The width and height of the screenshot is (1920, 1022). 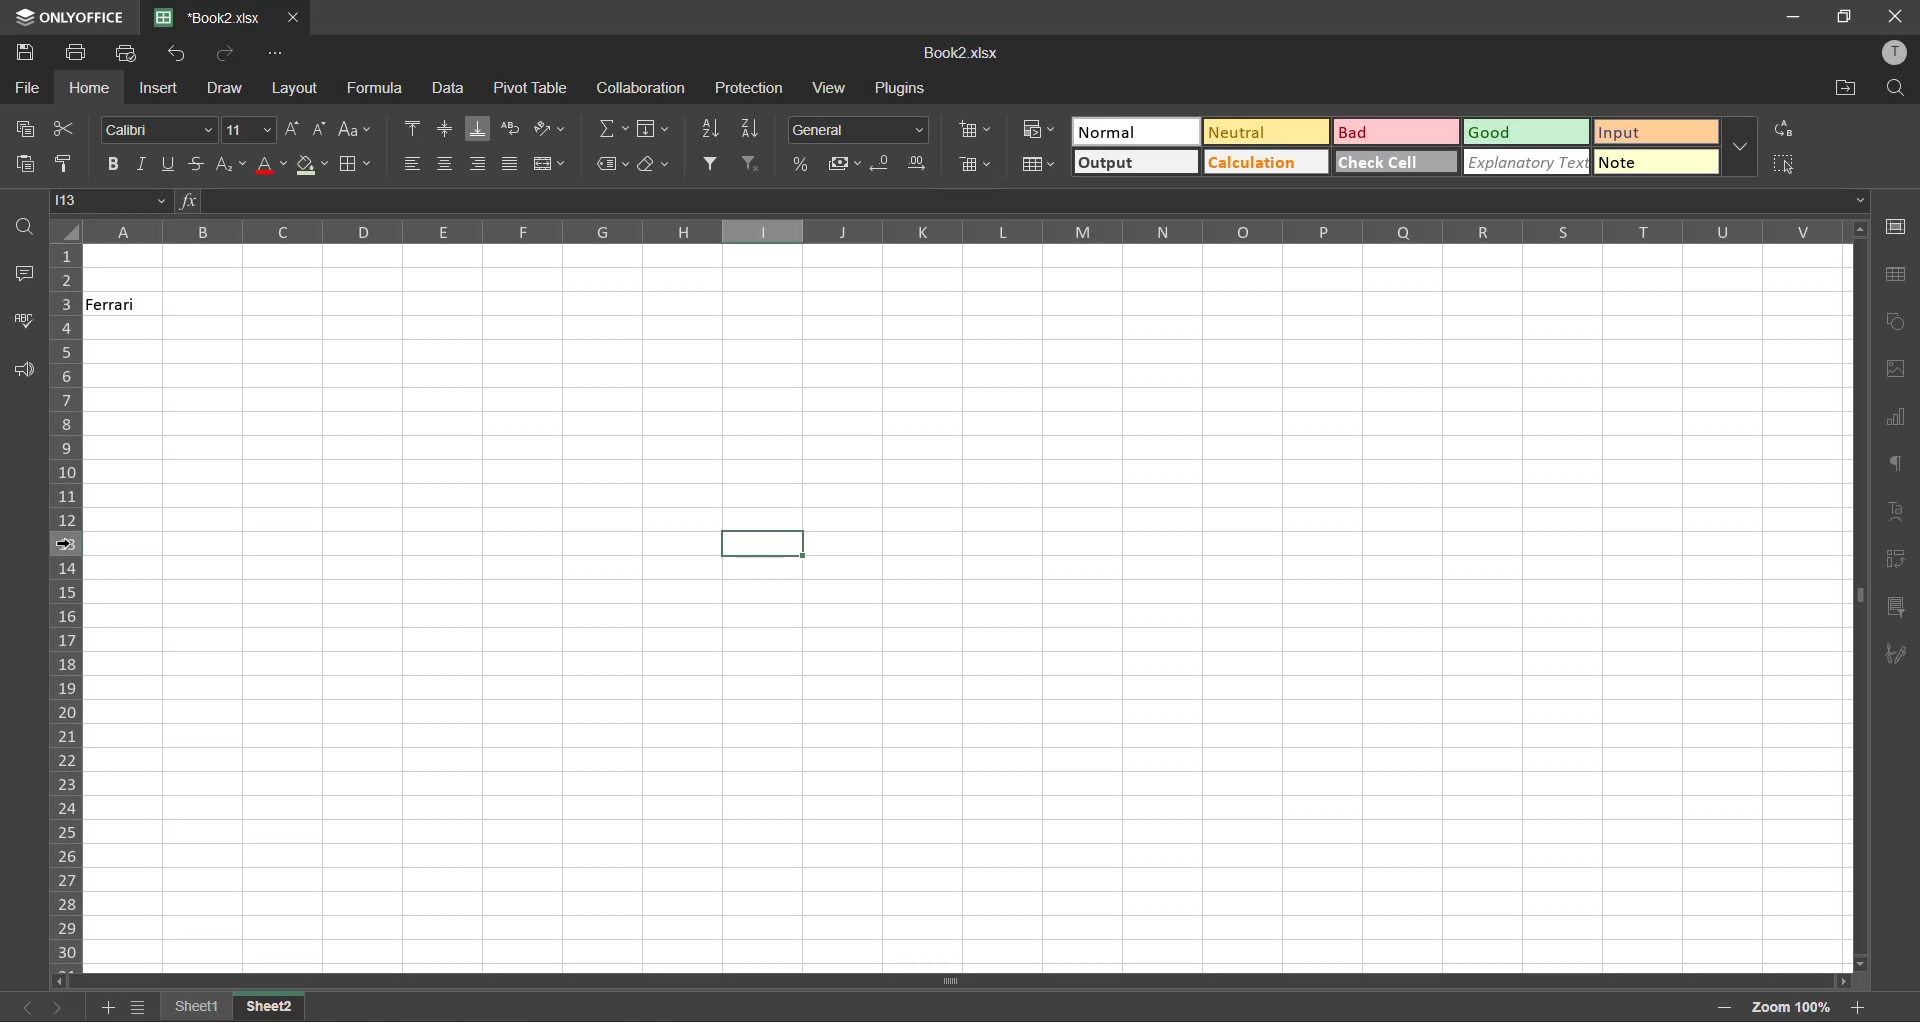 What do you see at coordinates (353, 165) in the screenshot?
I see `borders` at bounding box center [353, 165].